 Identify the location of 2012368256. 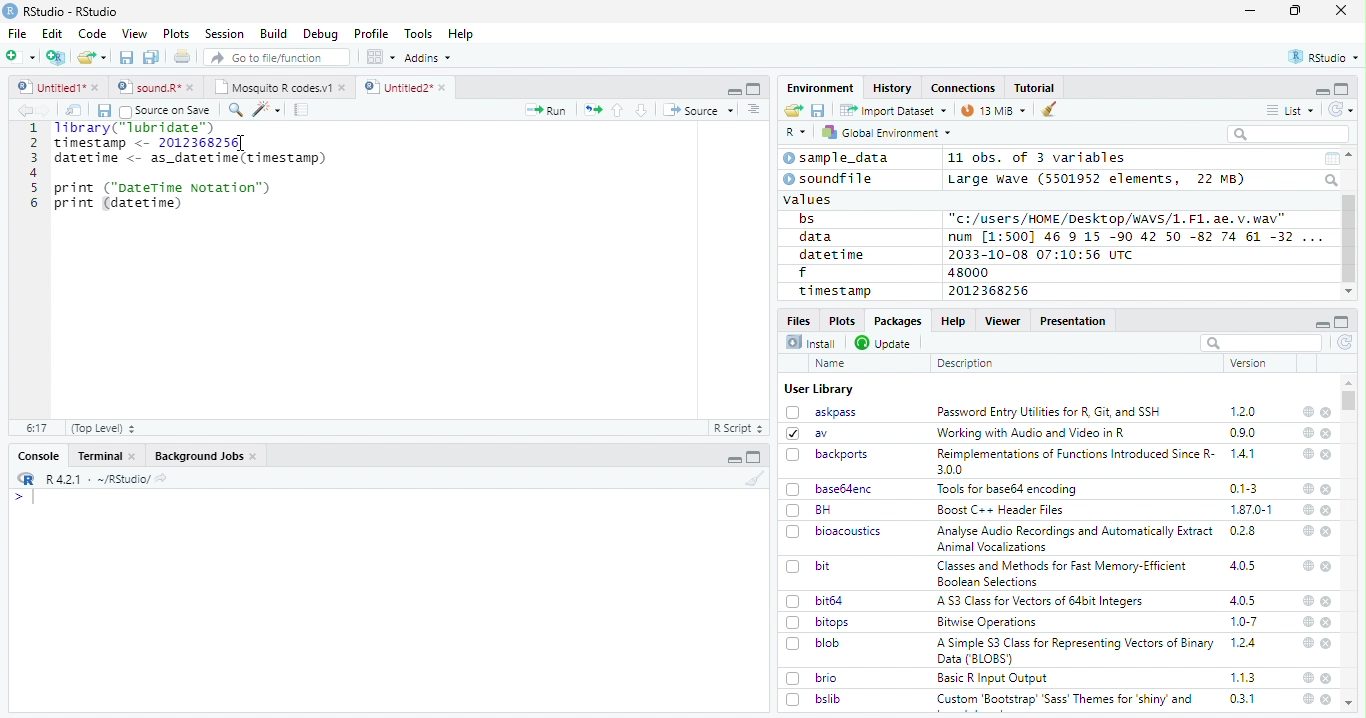
(992, 291).